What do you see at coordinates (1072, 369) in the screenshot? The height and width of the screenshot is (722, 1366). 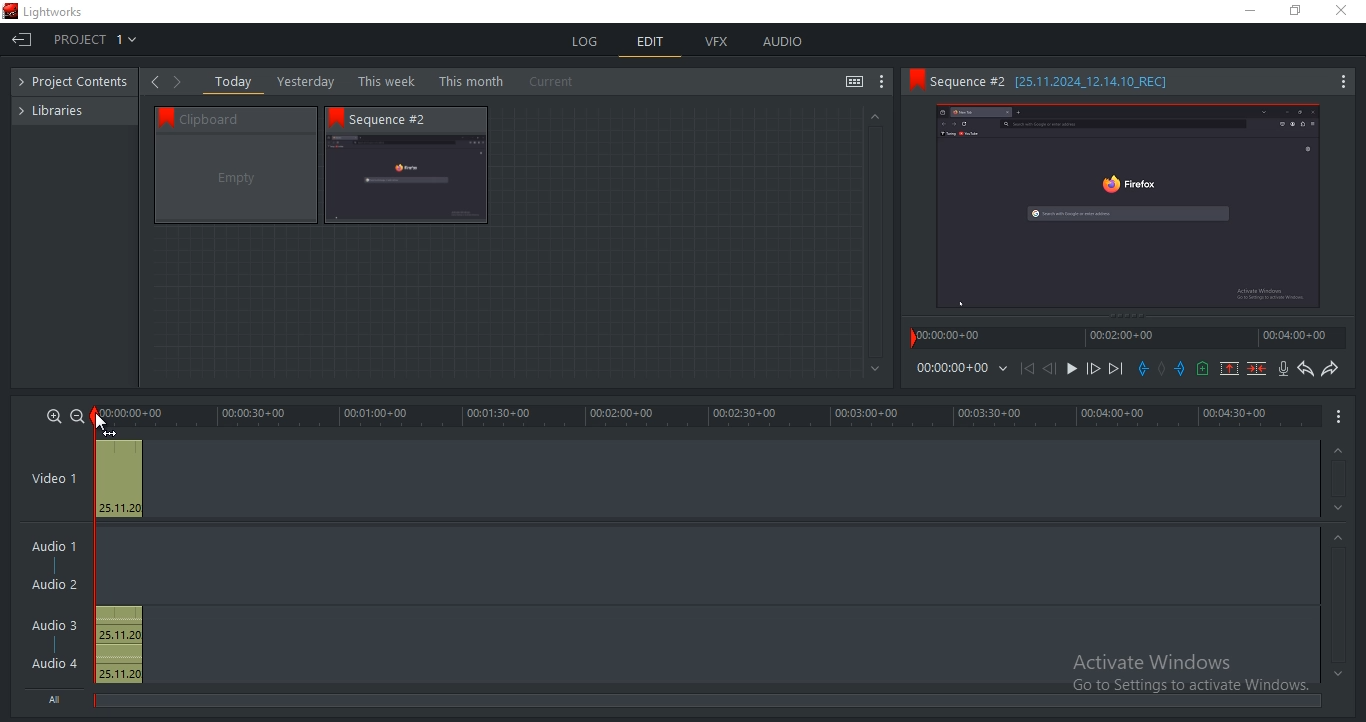 I see `Play` at bounding box center [1072, 369].